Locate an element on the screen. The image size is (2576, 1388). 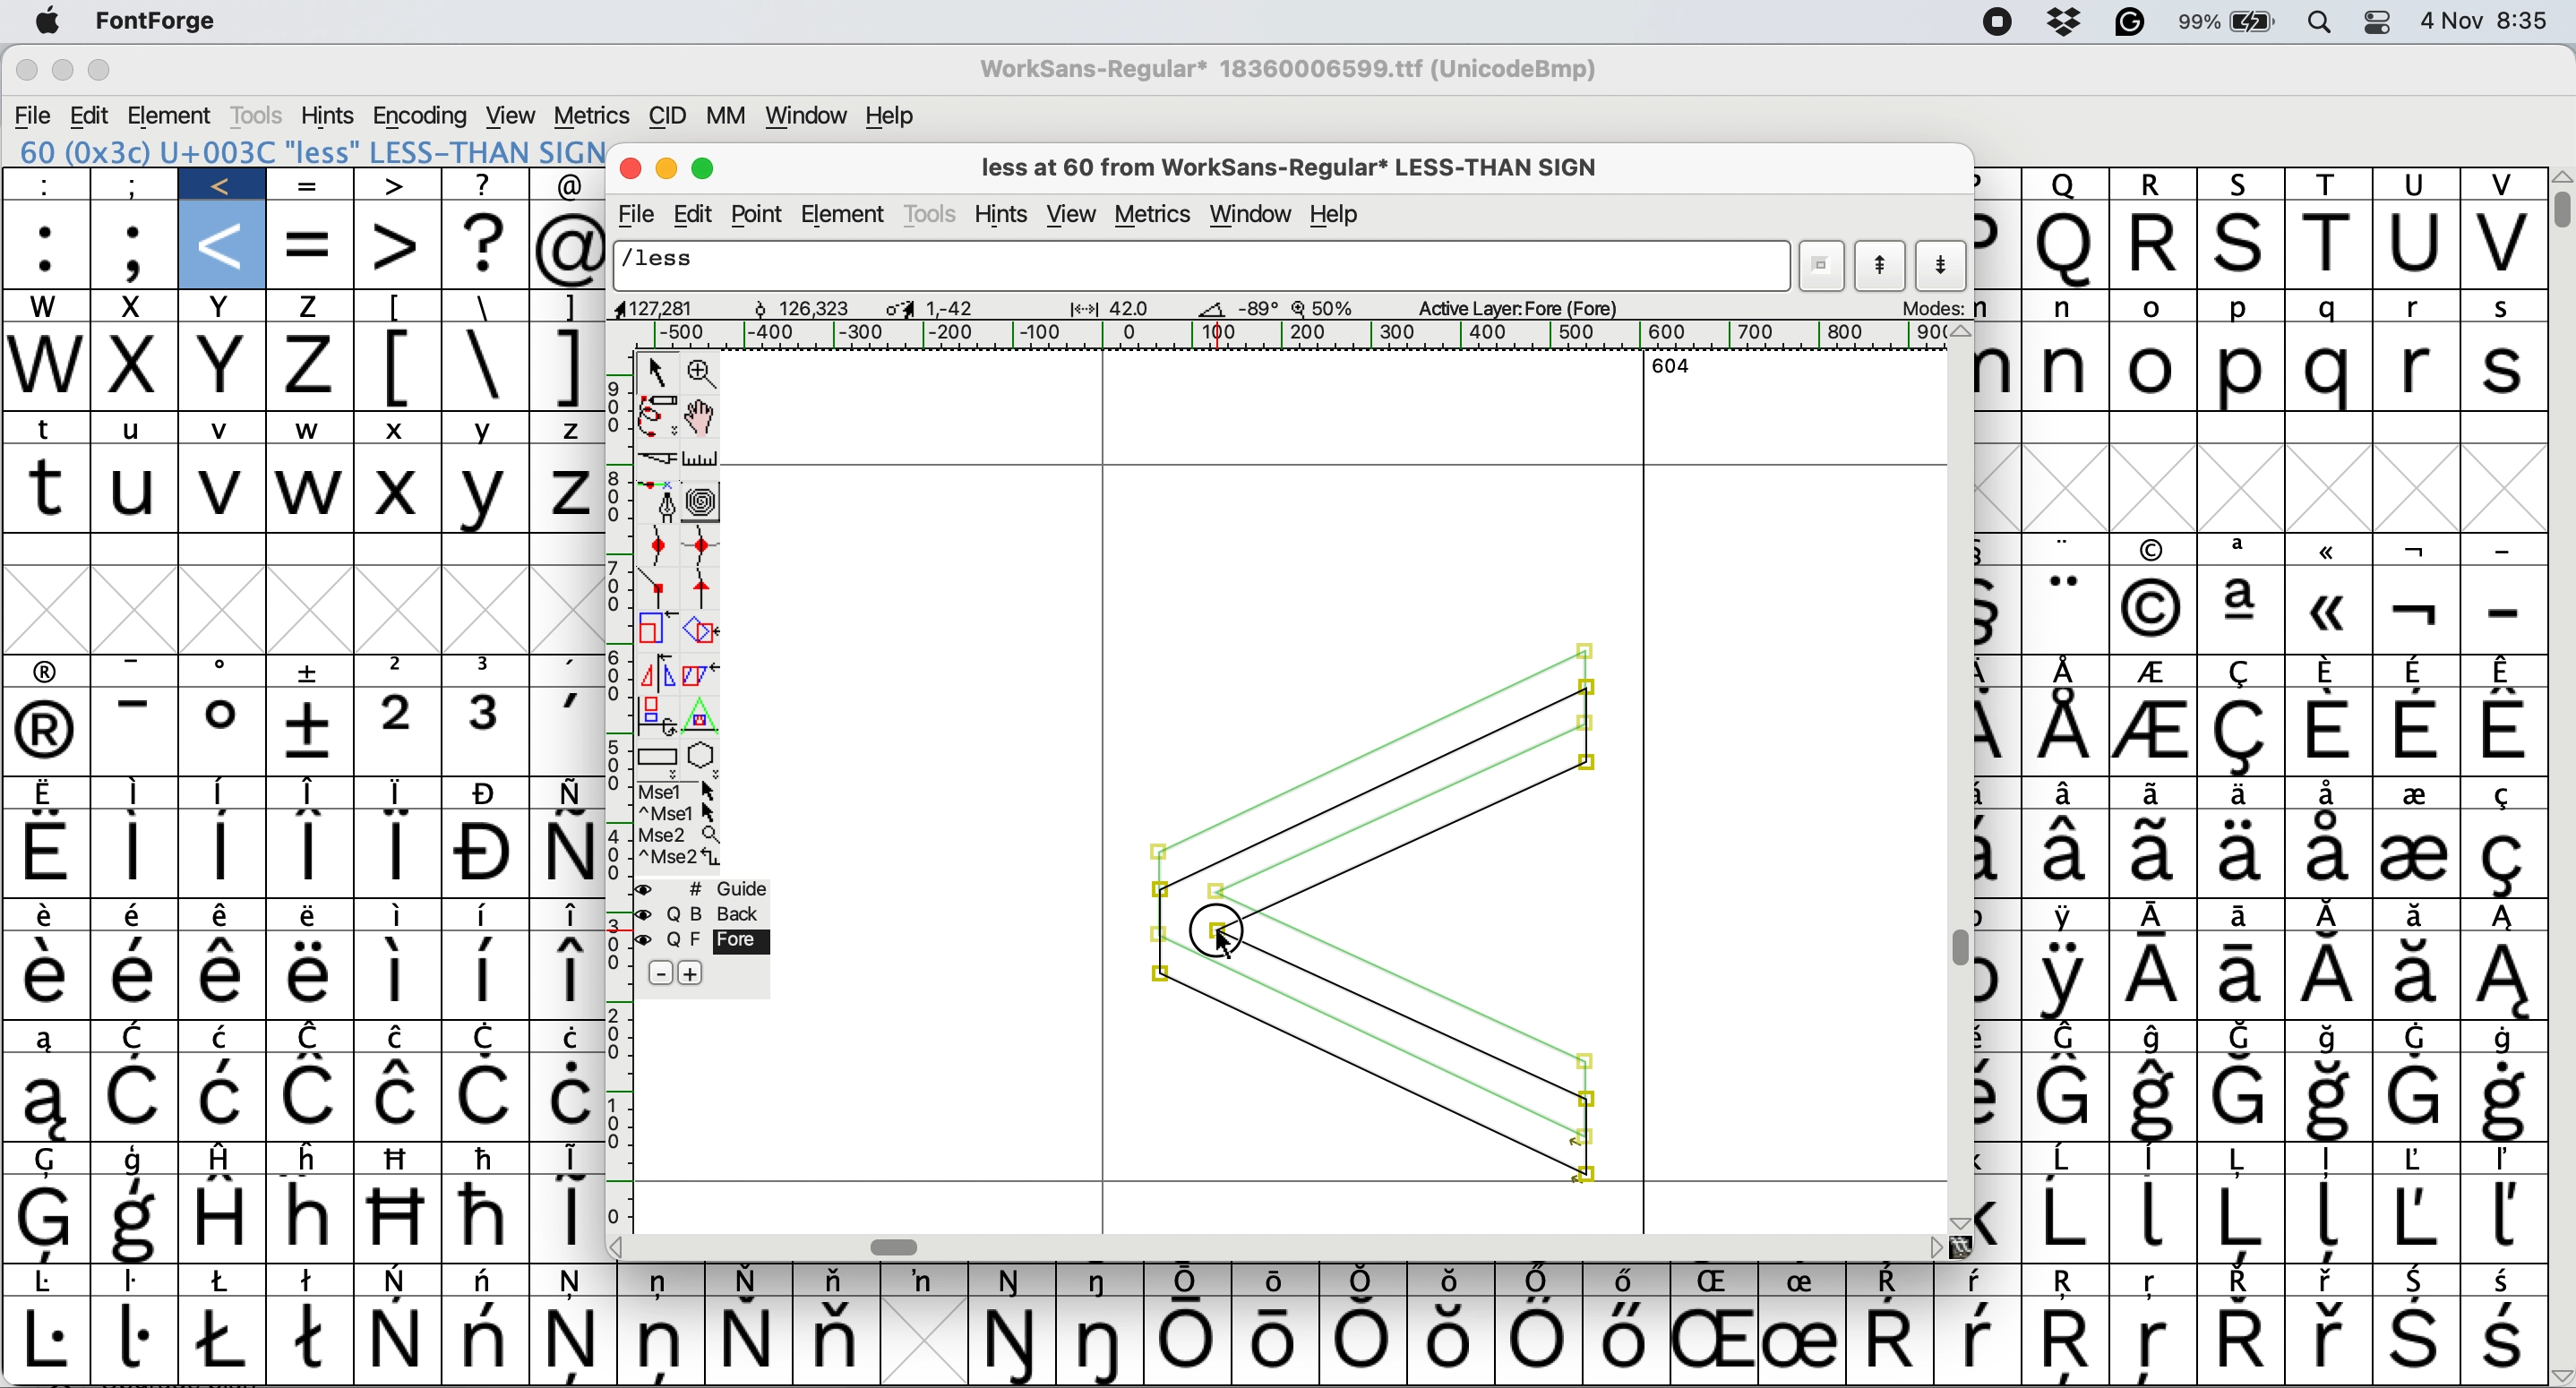
@ is located at coordinates (572, 185).